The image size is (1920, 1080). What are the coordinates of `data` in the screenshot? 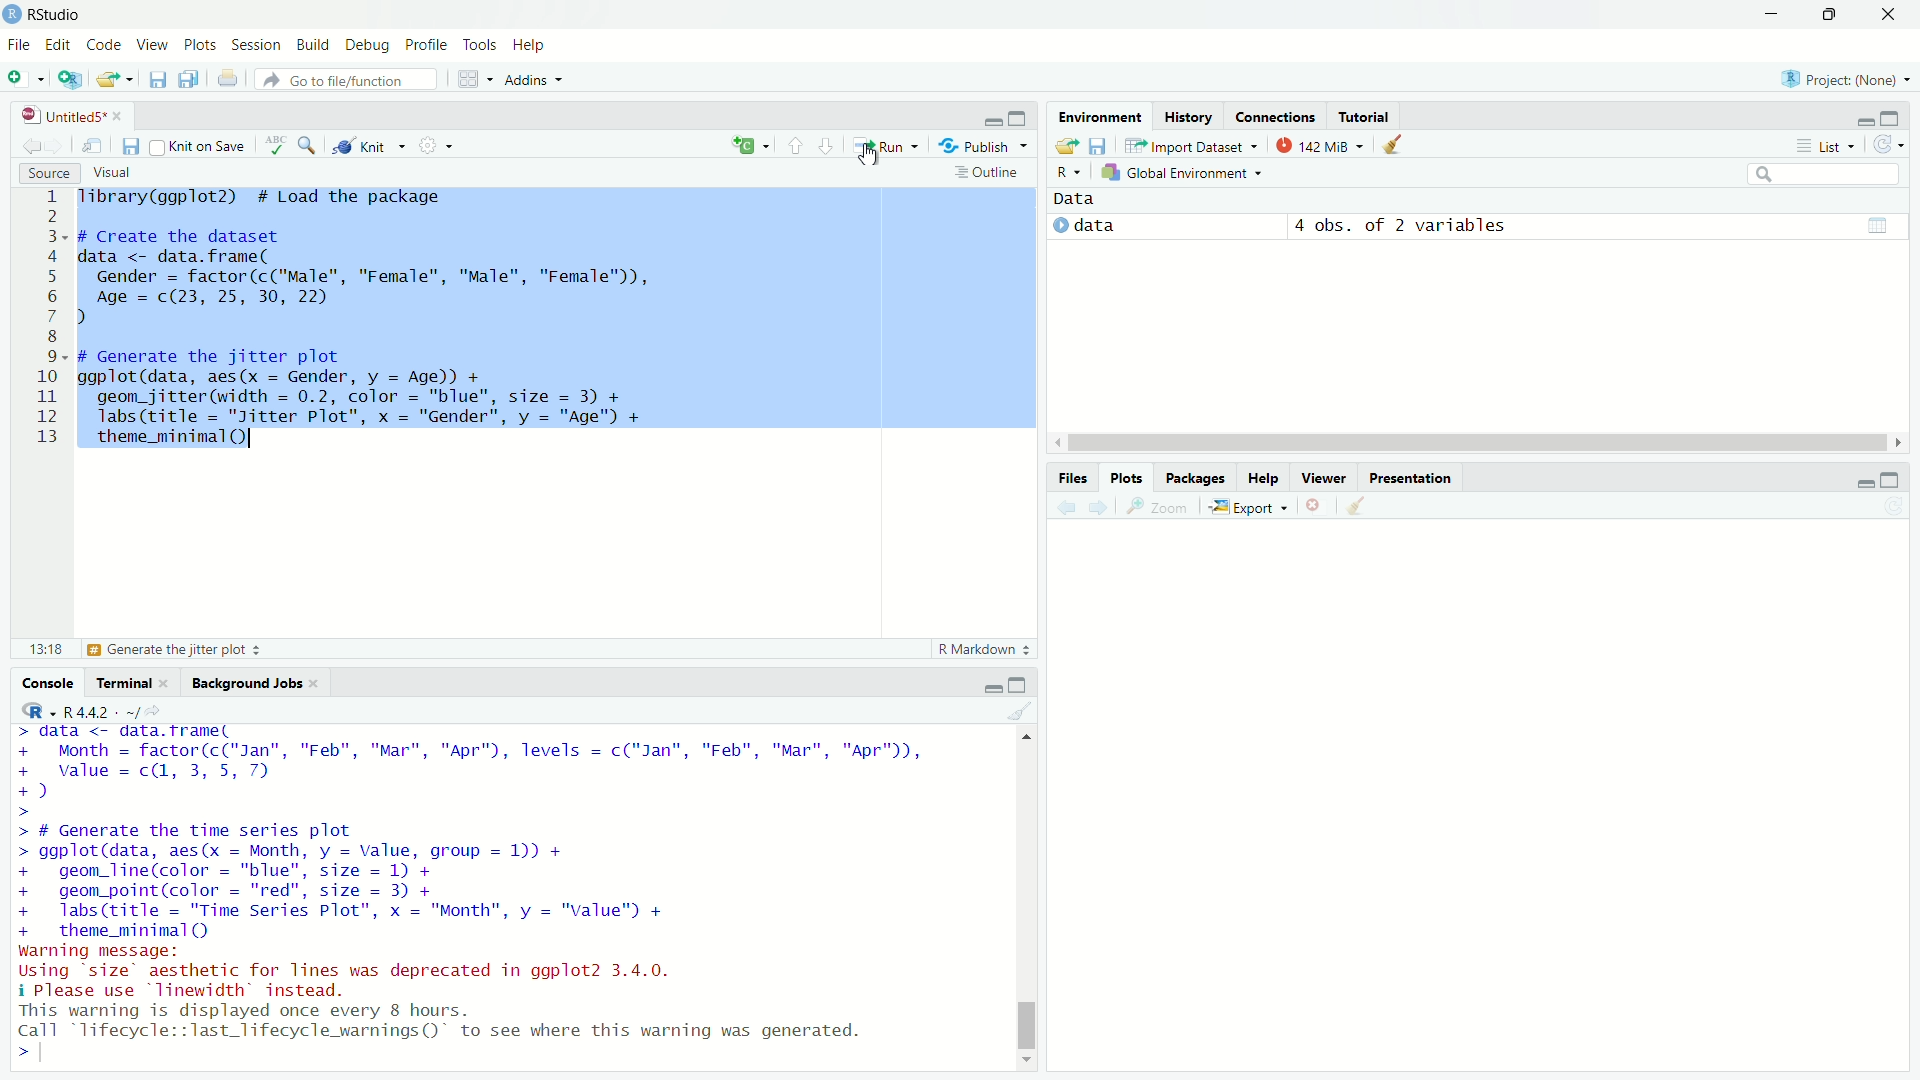 It's located at (1089, 197).